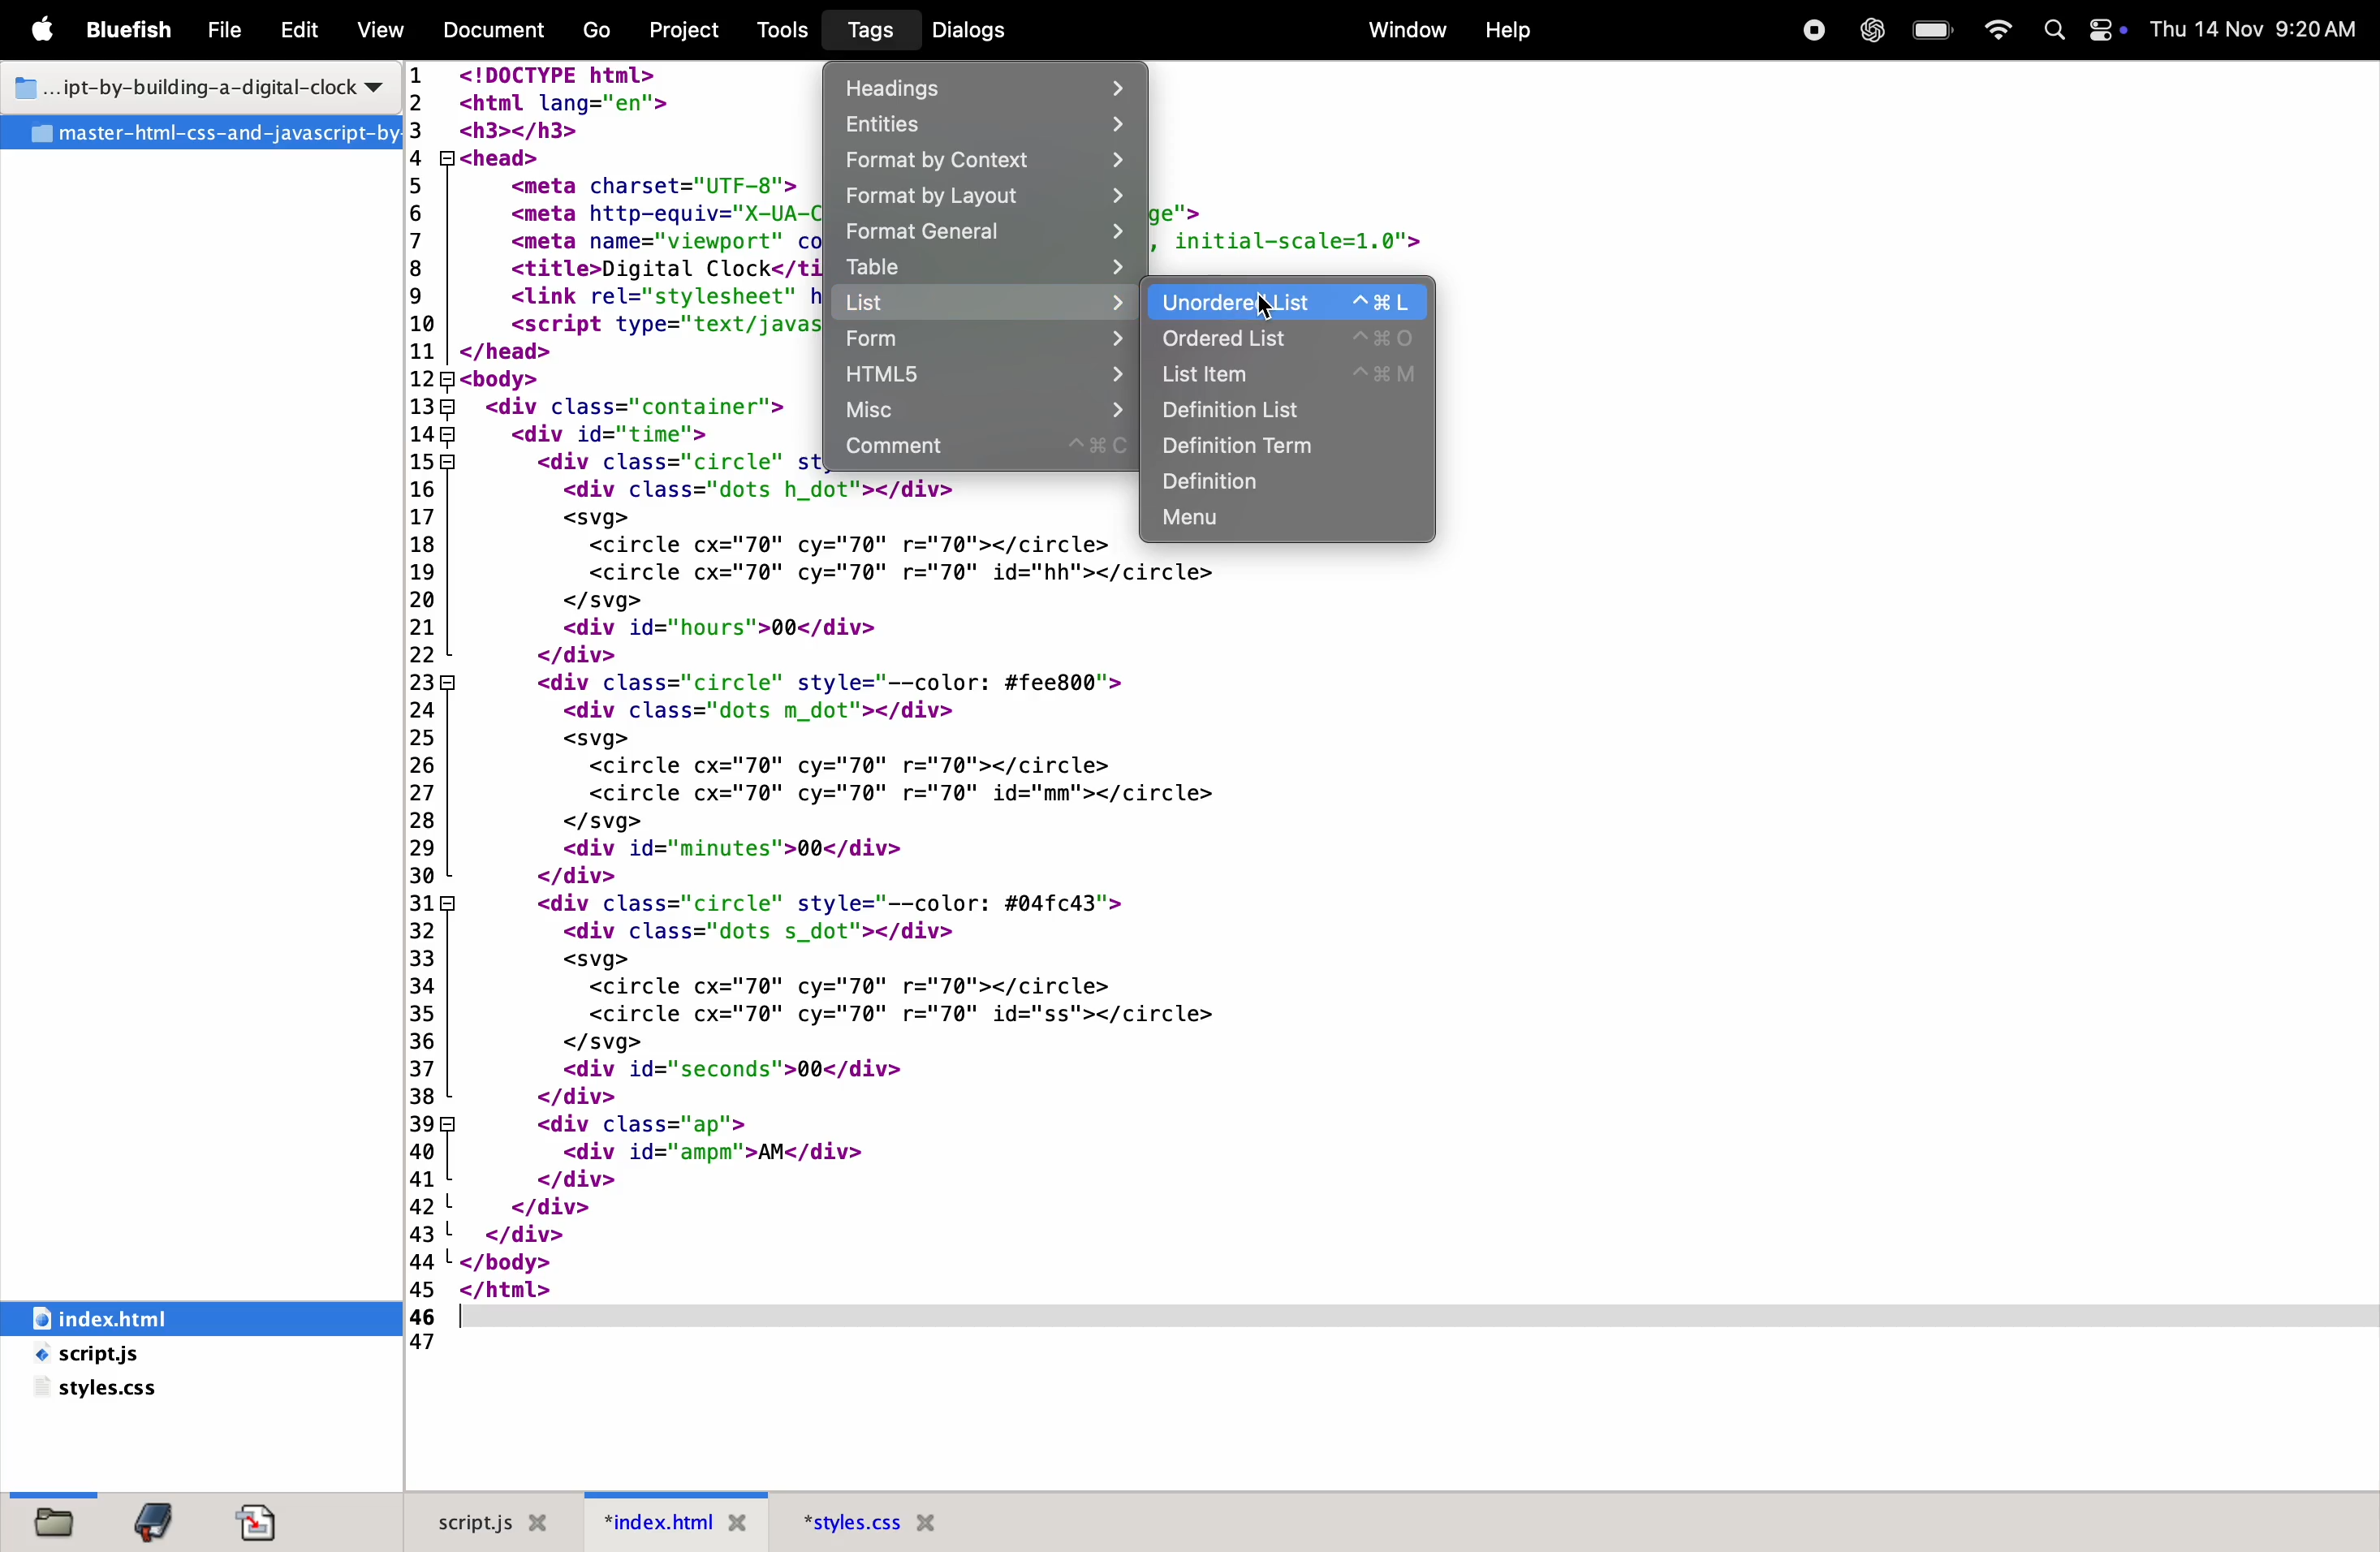 This screenshot has width=2380, height=1552. What do you see at coordinates (981, 163) in the screenshot?
I see `format by context` at bounding box center [981, 163].